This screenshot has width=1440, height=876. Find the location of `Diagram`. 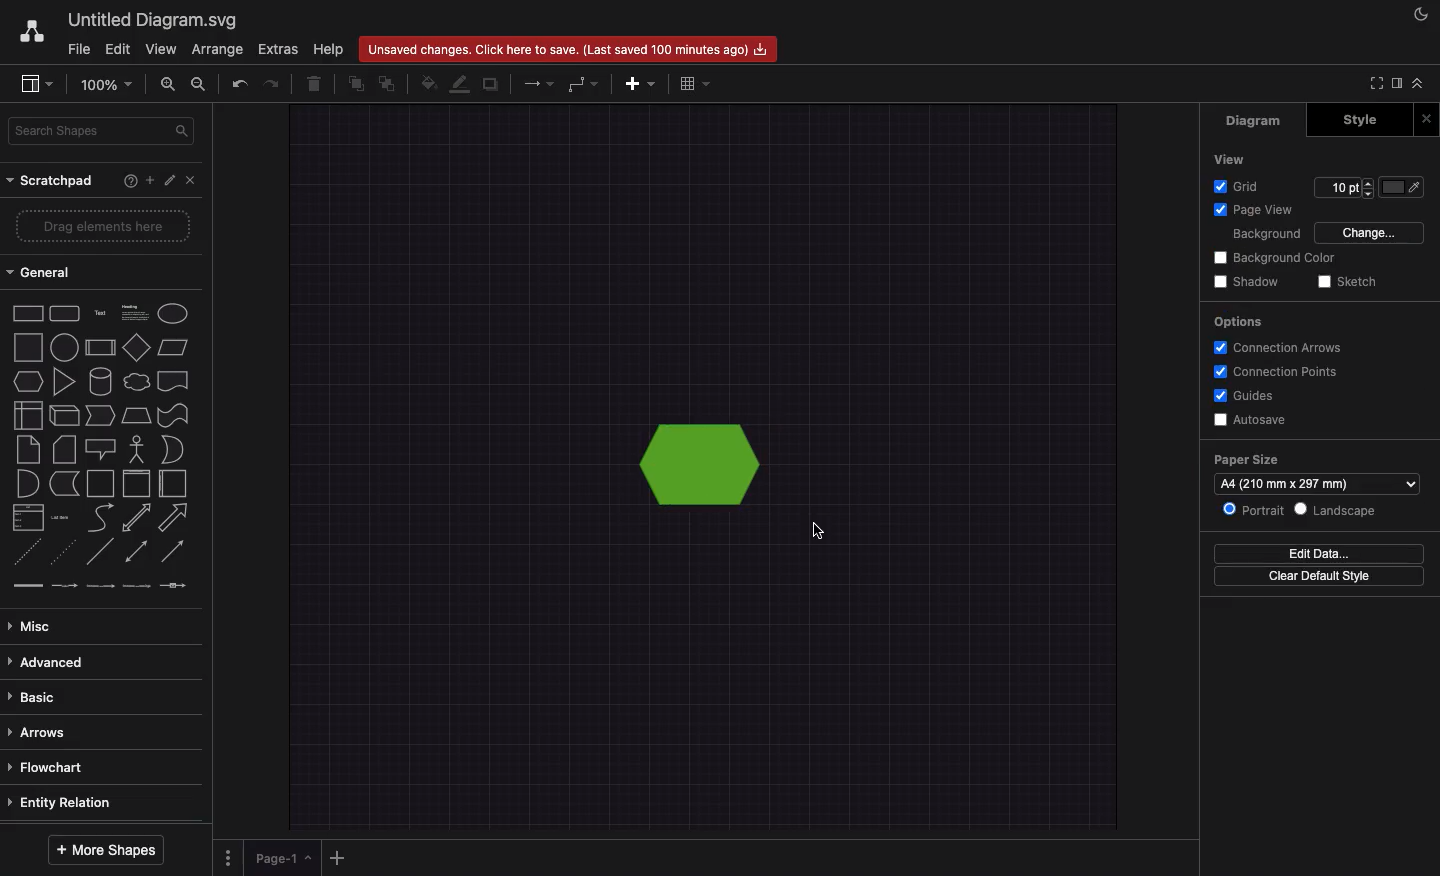

Diagram is located at coordinates (1250, 122).